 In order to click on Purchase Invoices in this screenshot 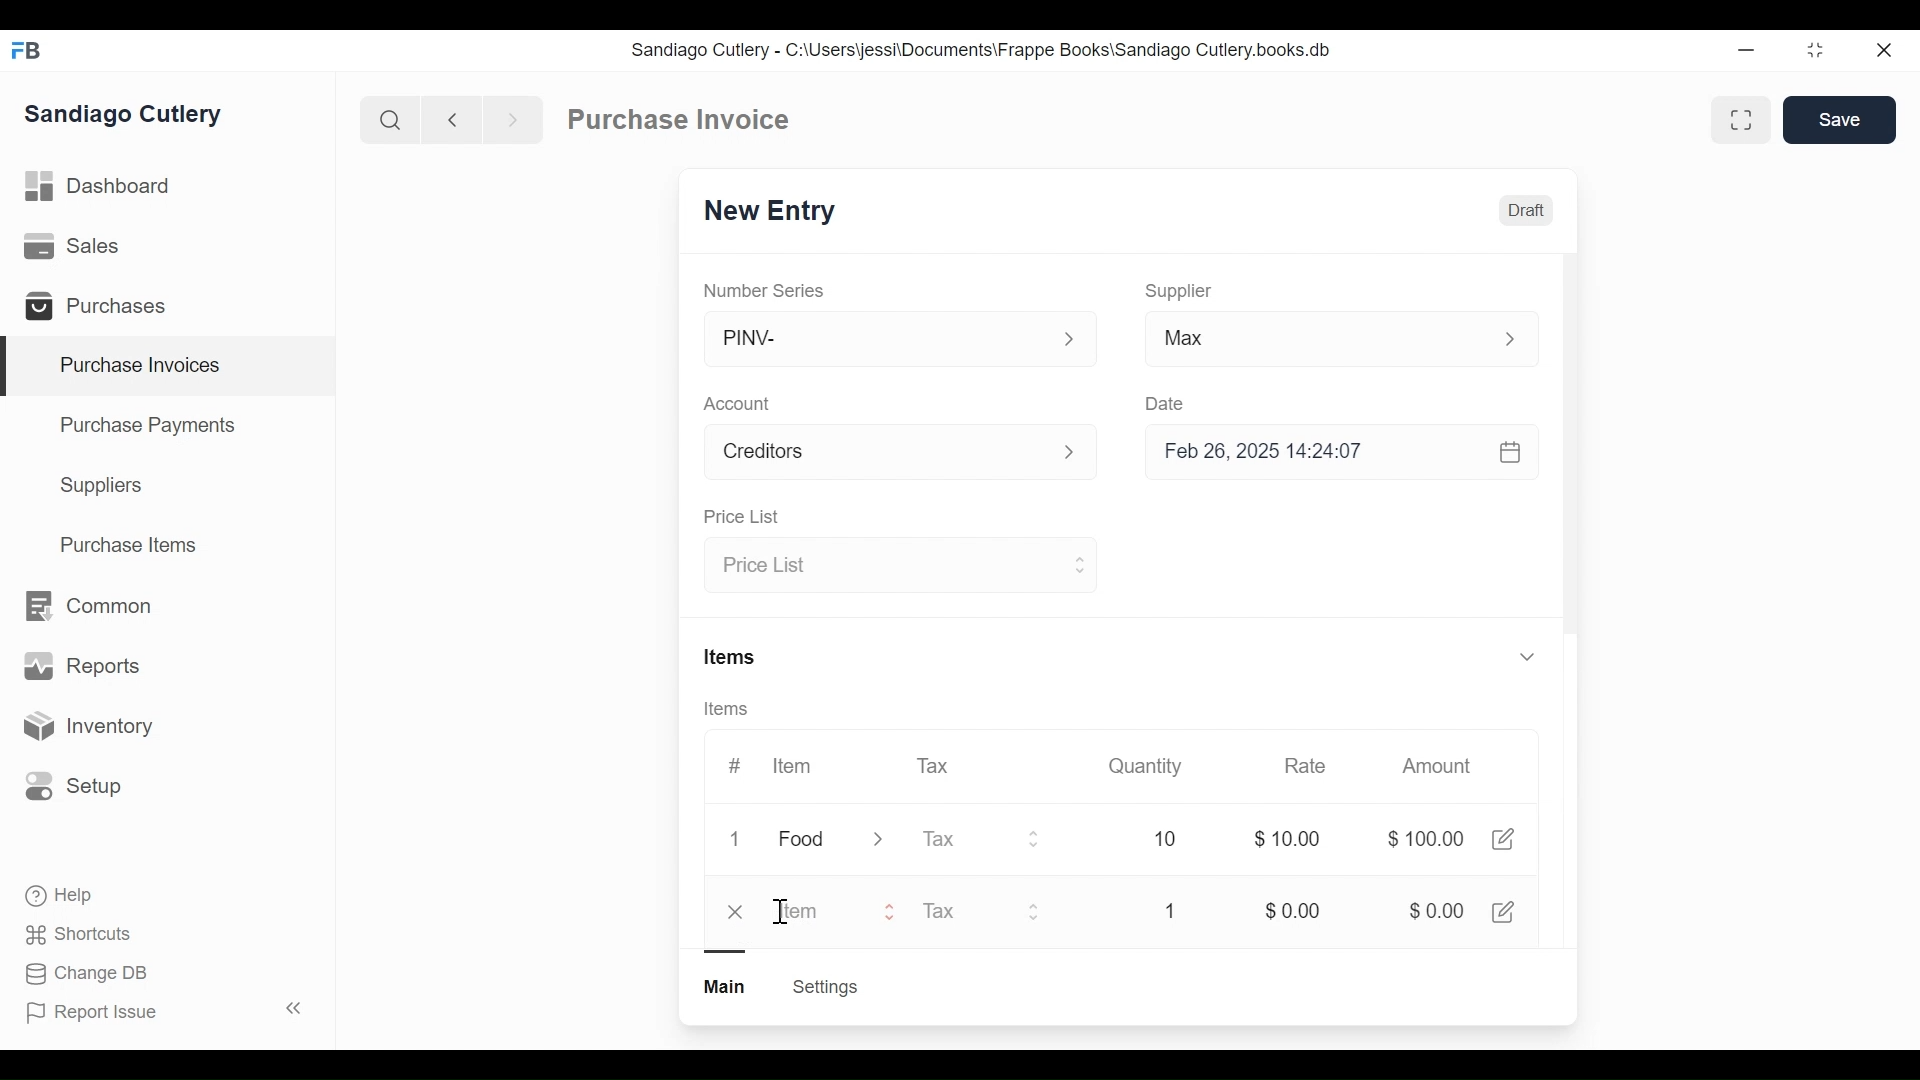, I will do `click(169, 367)`.